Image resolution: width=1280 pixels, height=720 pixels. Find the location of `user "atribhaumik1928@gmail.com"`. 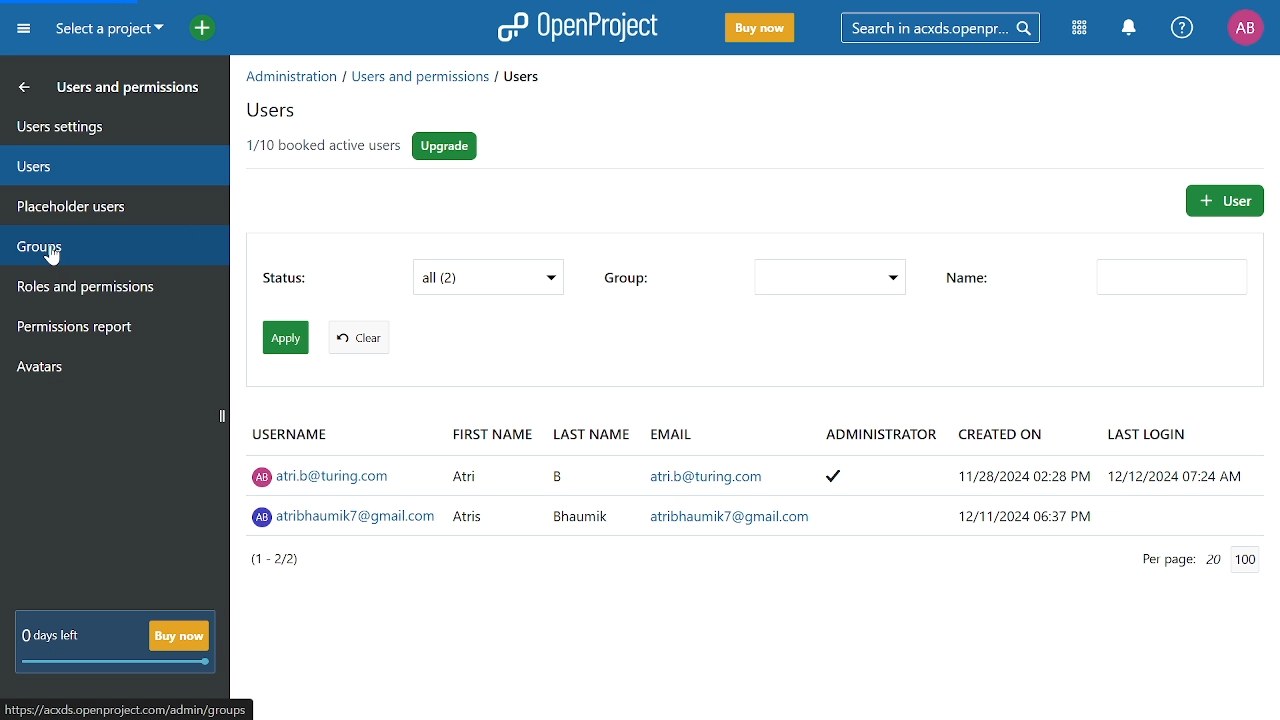

user "atribhaumik1928@gmail.com" is located at coordinates (762, 516).